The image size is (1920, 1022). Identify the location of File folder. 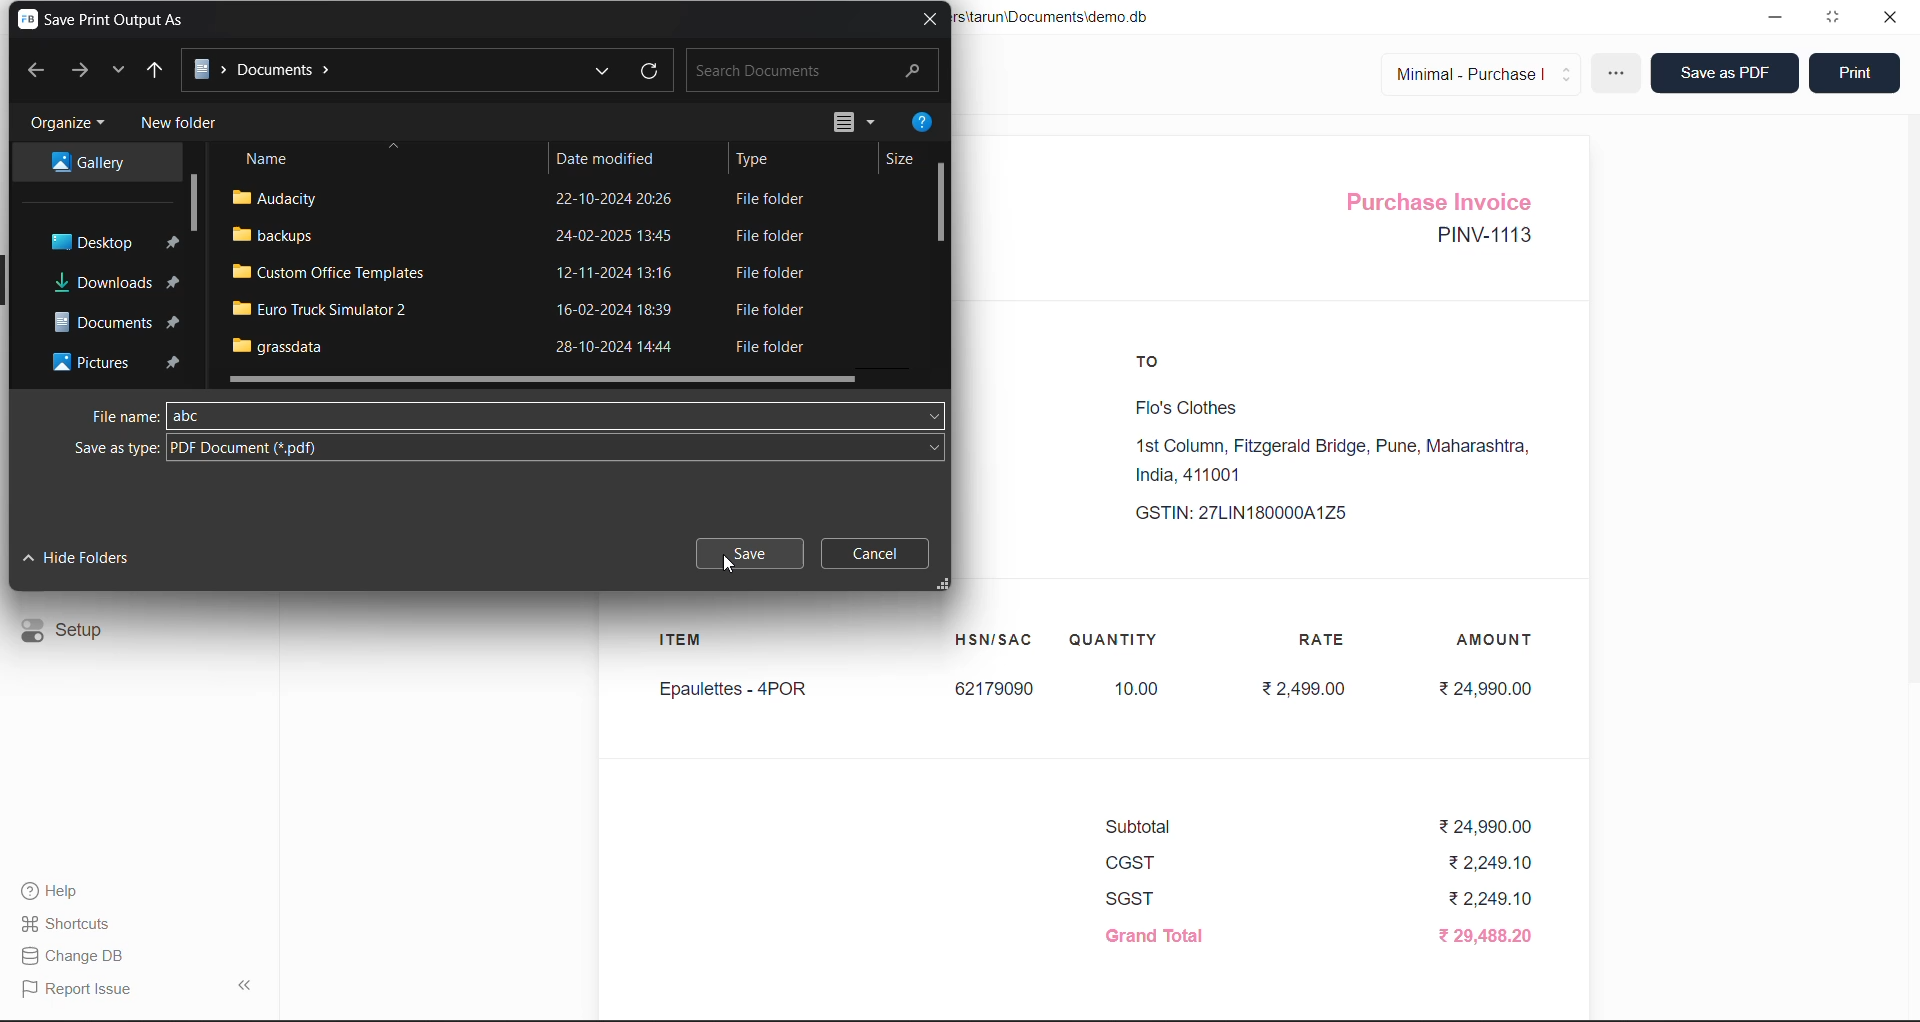
(773, 234).